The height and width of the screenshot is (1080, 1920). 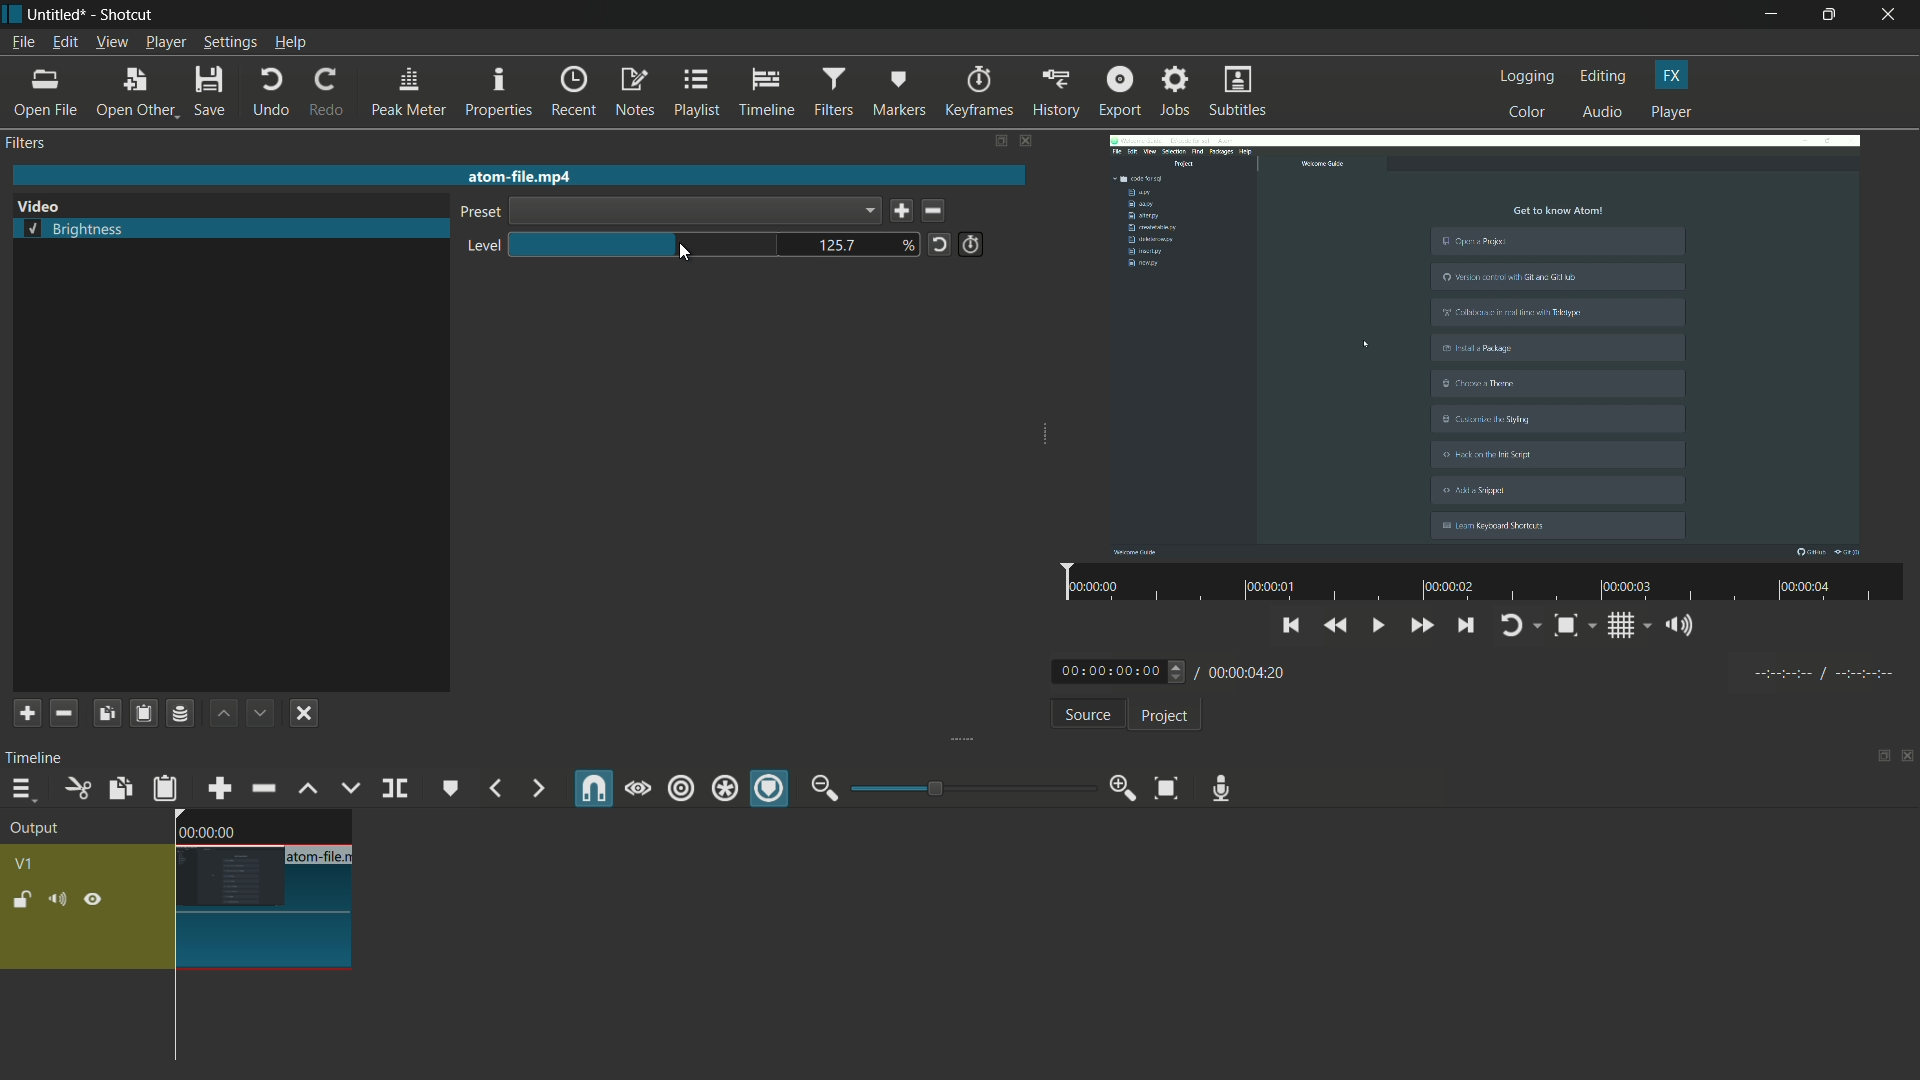 What do you see at coordinates (1423, 628) in the screenshot?
I see `quickly play forward` at bounding box center [1423, 628].